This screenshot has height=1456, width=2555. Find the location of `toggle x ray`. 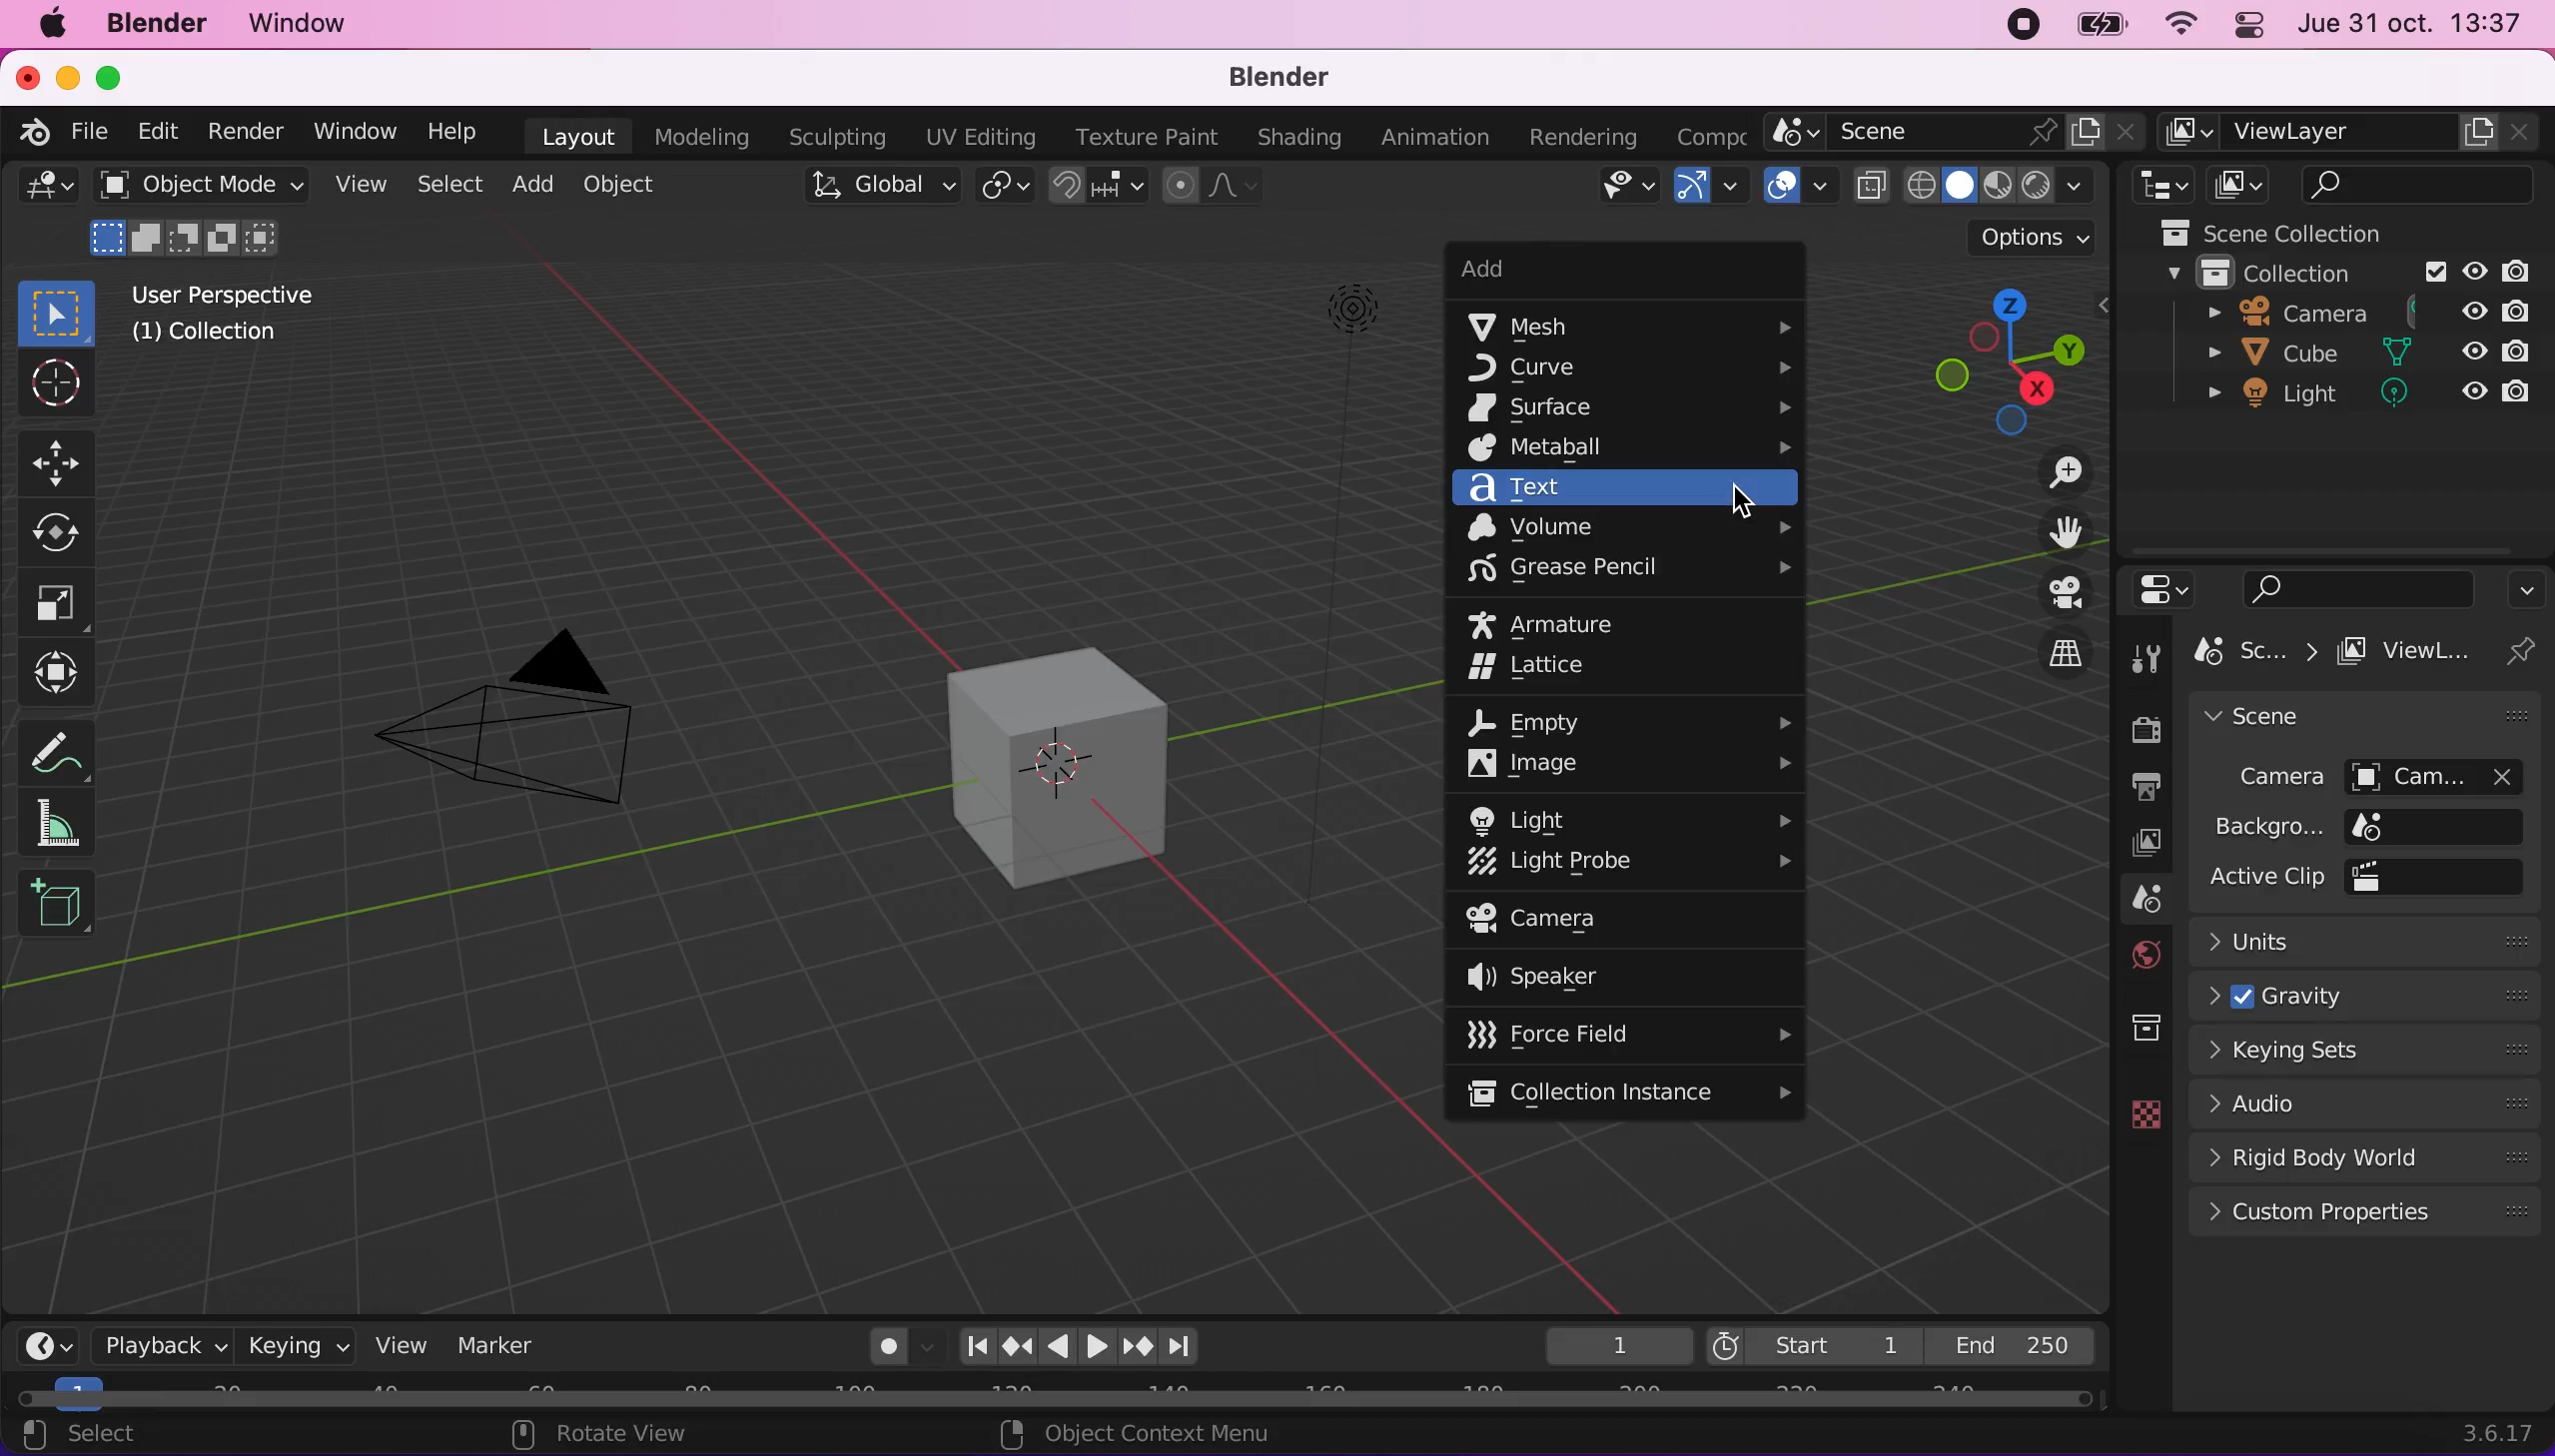

toggle x ray is located at coordinates (1870, 186).